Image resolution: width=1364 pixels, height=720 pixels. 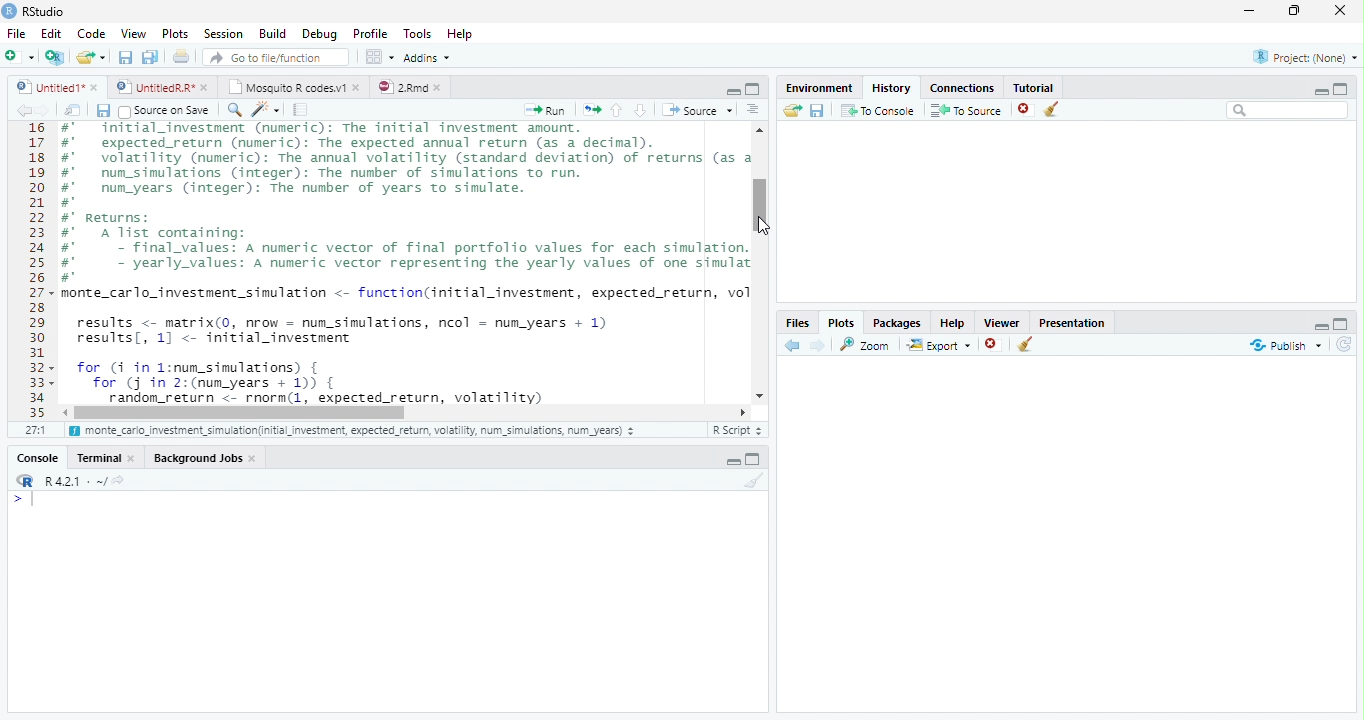 What do you see at coordinates (1285, 345) in the screenshot?
I see `publish` at bounding box center [1285, 345].